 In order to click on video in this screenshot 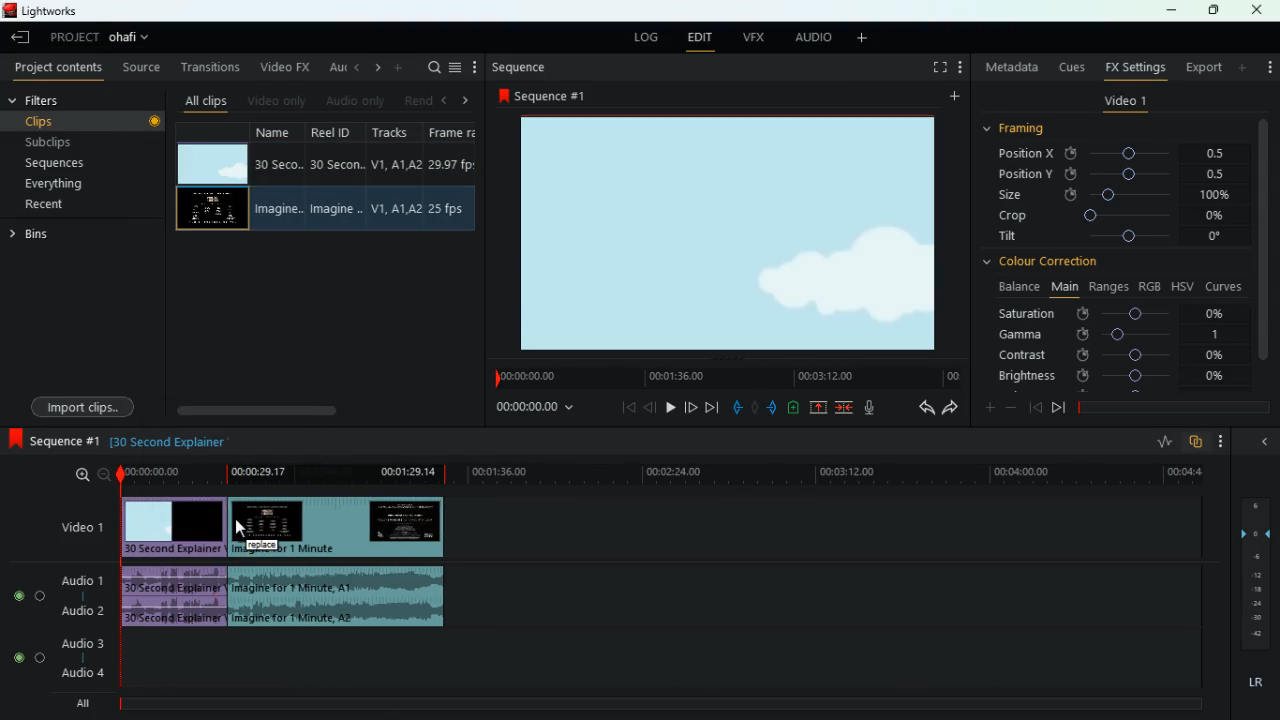, I will do `click(340, 527)`.